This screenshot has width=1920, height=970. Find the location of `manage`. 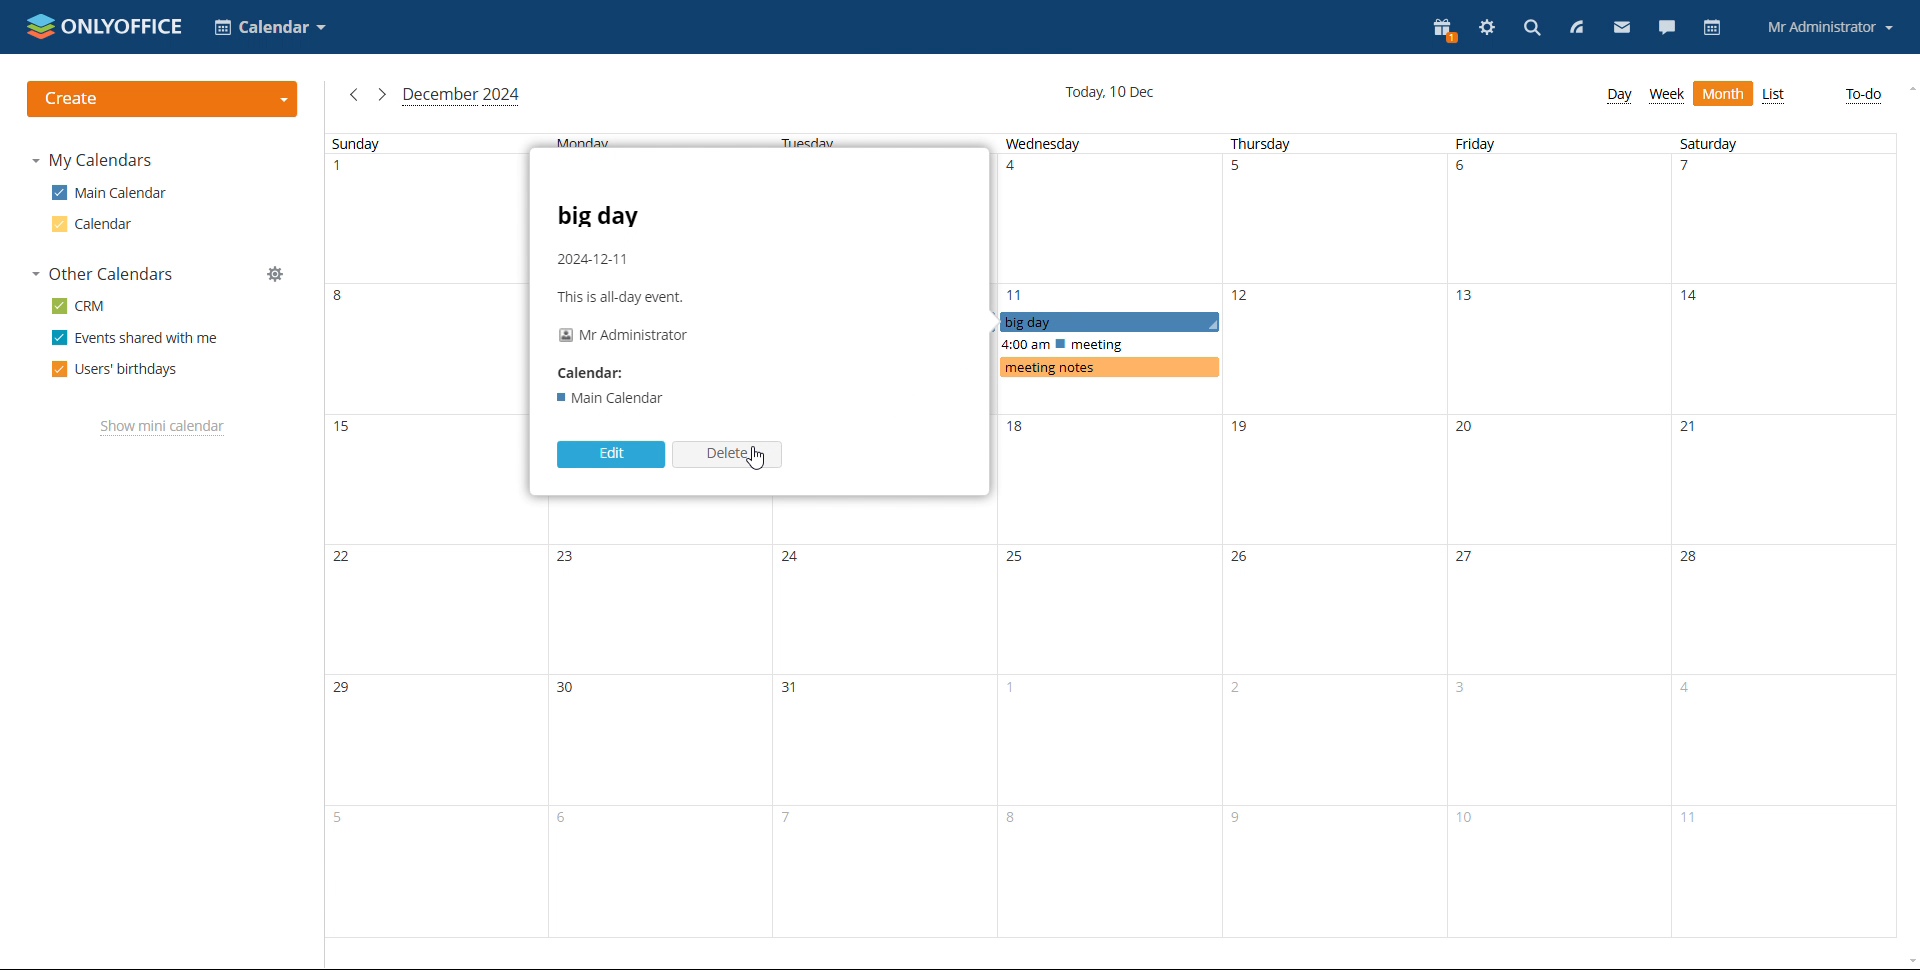

manage is located at coordinates (277, 274).